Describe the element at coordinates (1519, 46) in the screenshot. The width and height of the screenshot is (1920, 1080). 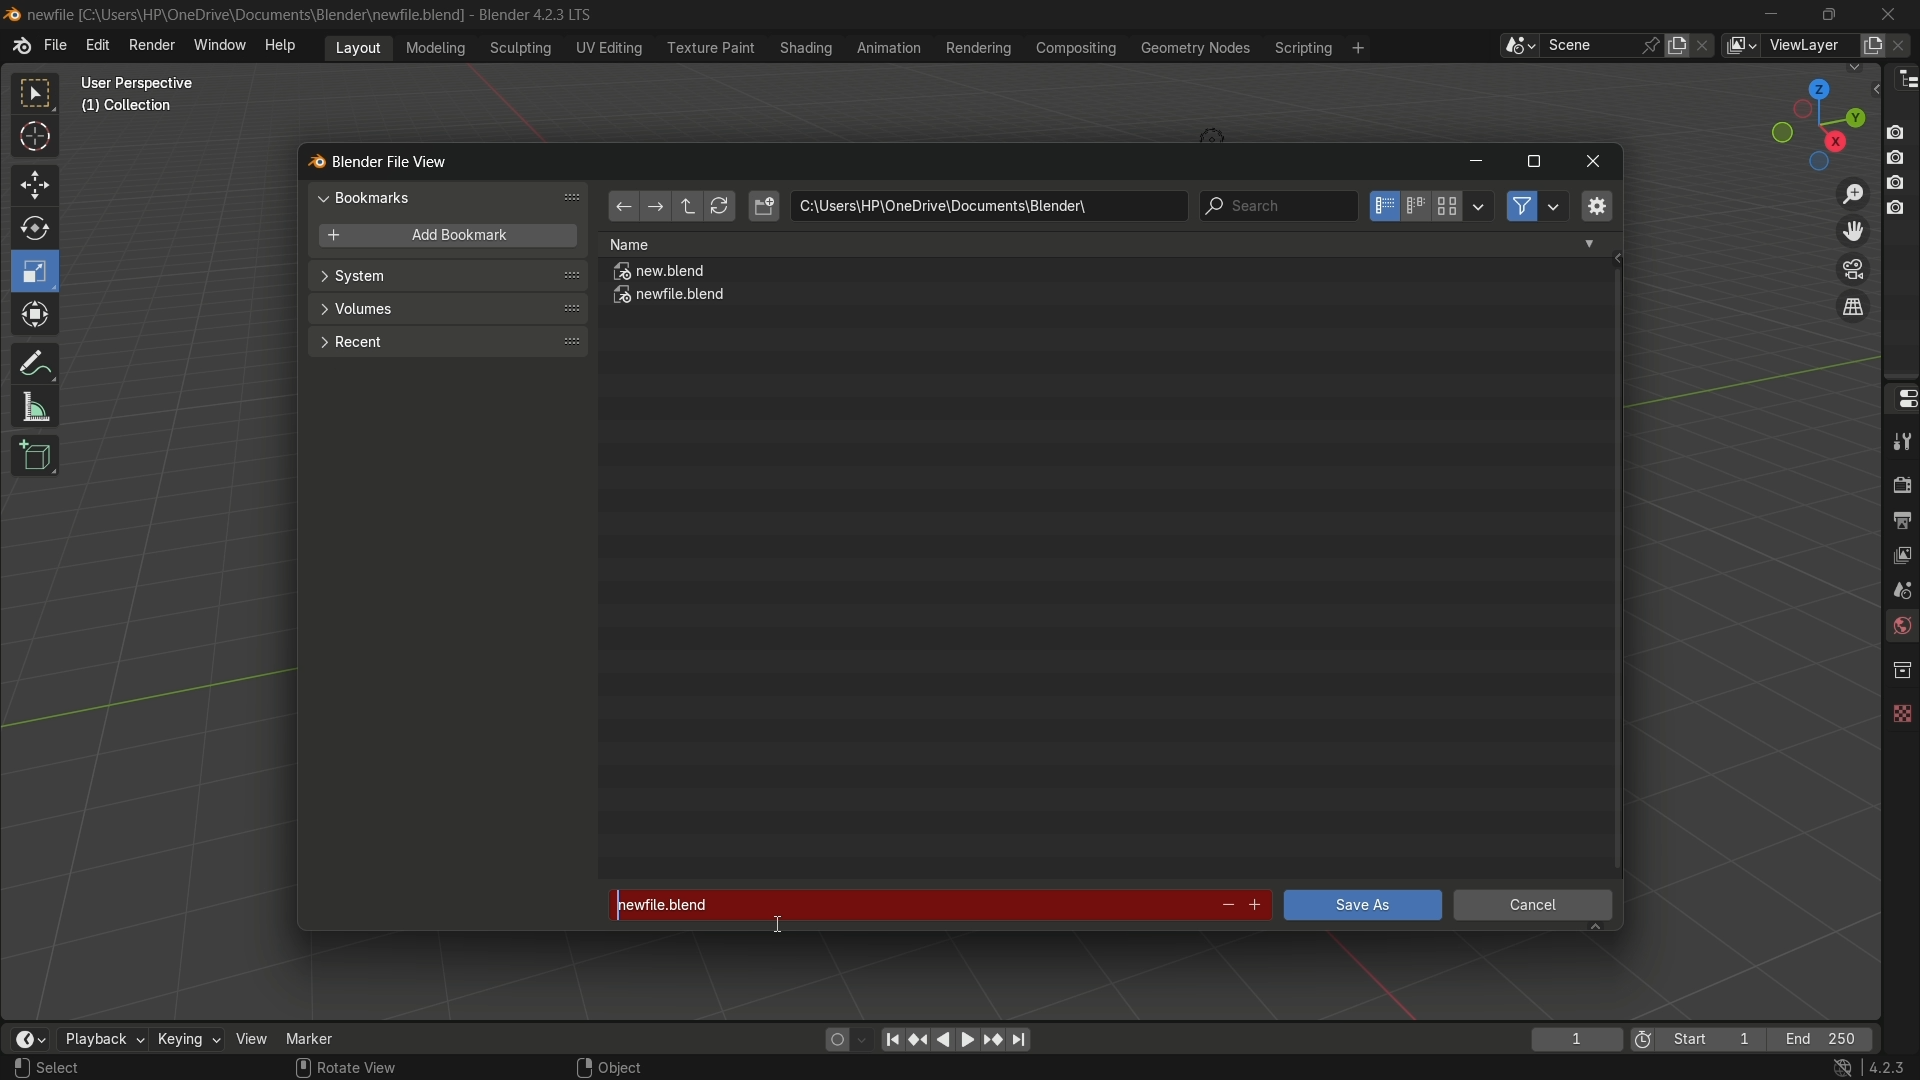
I see `browse scenes` at that location.